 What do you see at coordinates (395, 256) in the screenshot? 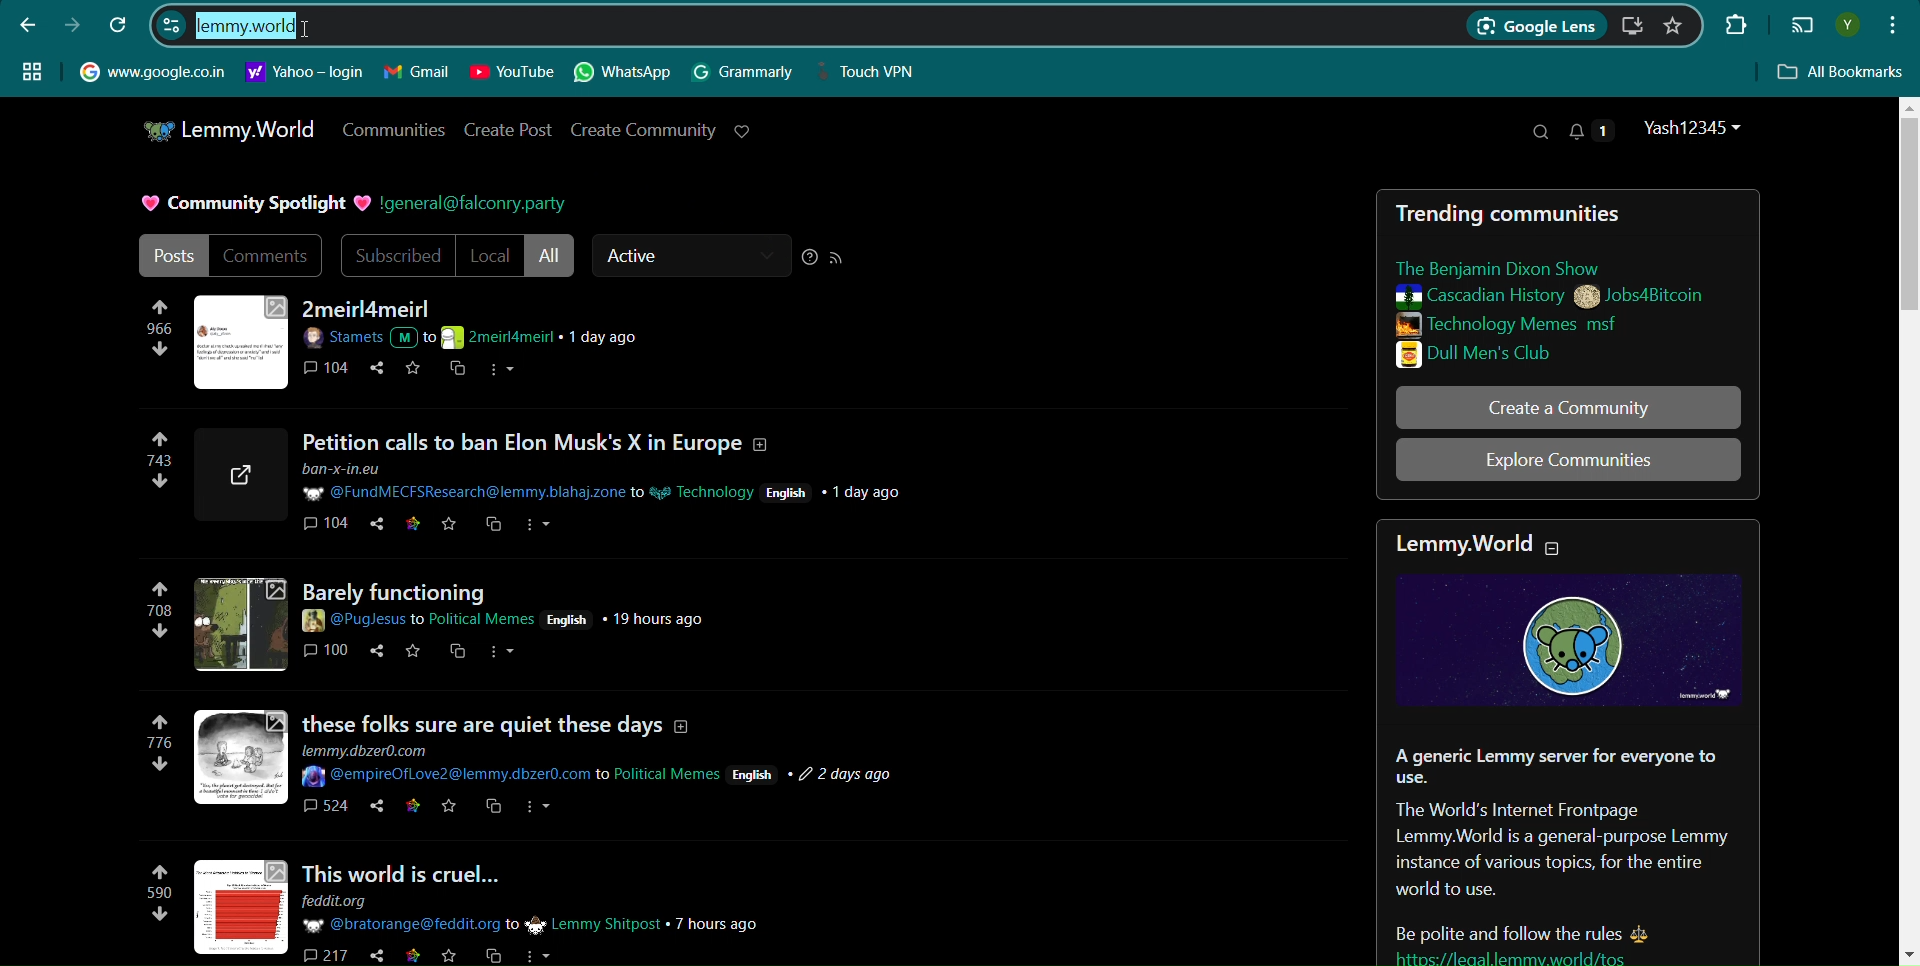
I see `Subscribed` at bounding box center [395, 256].